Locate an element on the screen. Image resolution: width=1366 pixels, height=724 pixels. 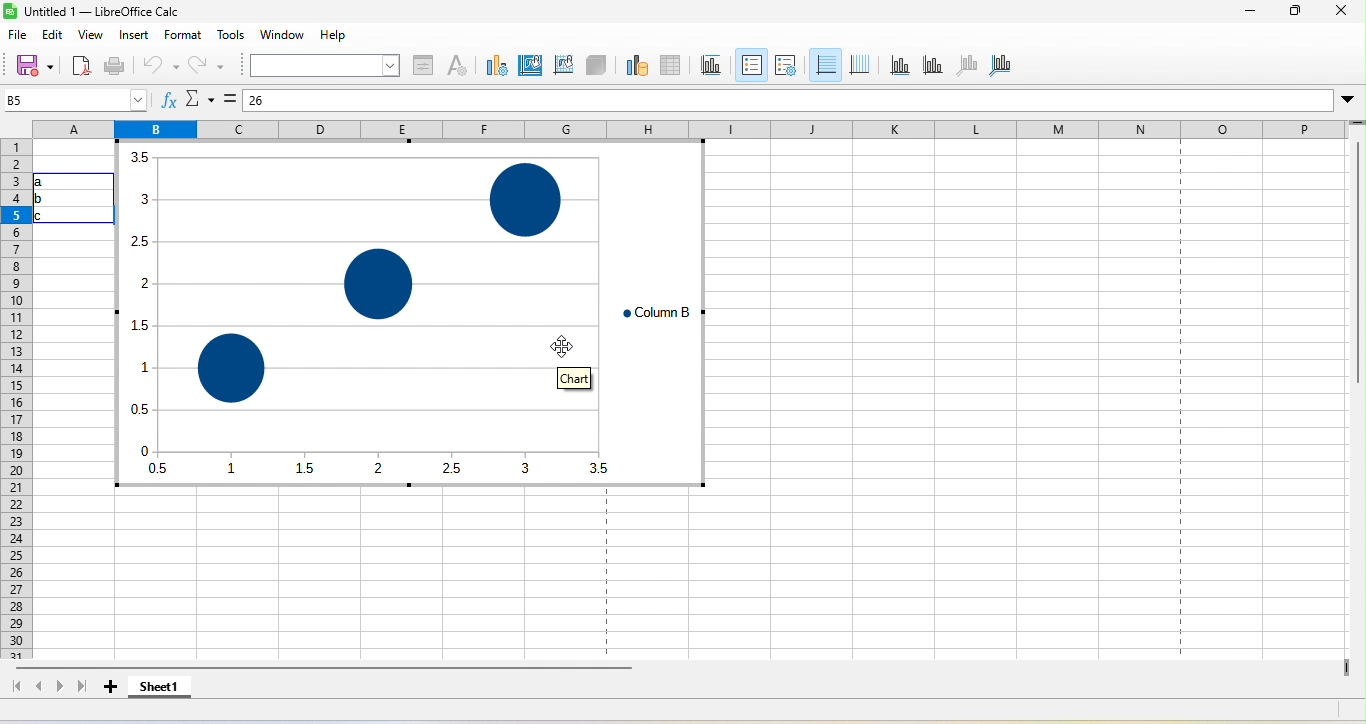
close is located at coordinates (1340, 12).